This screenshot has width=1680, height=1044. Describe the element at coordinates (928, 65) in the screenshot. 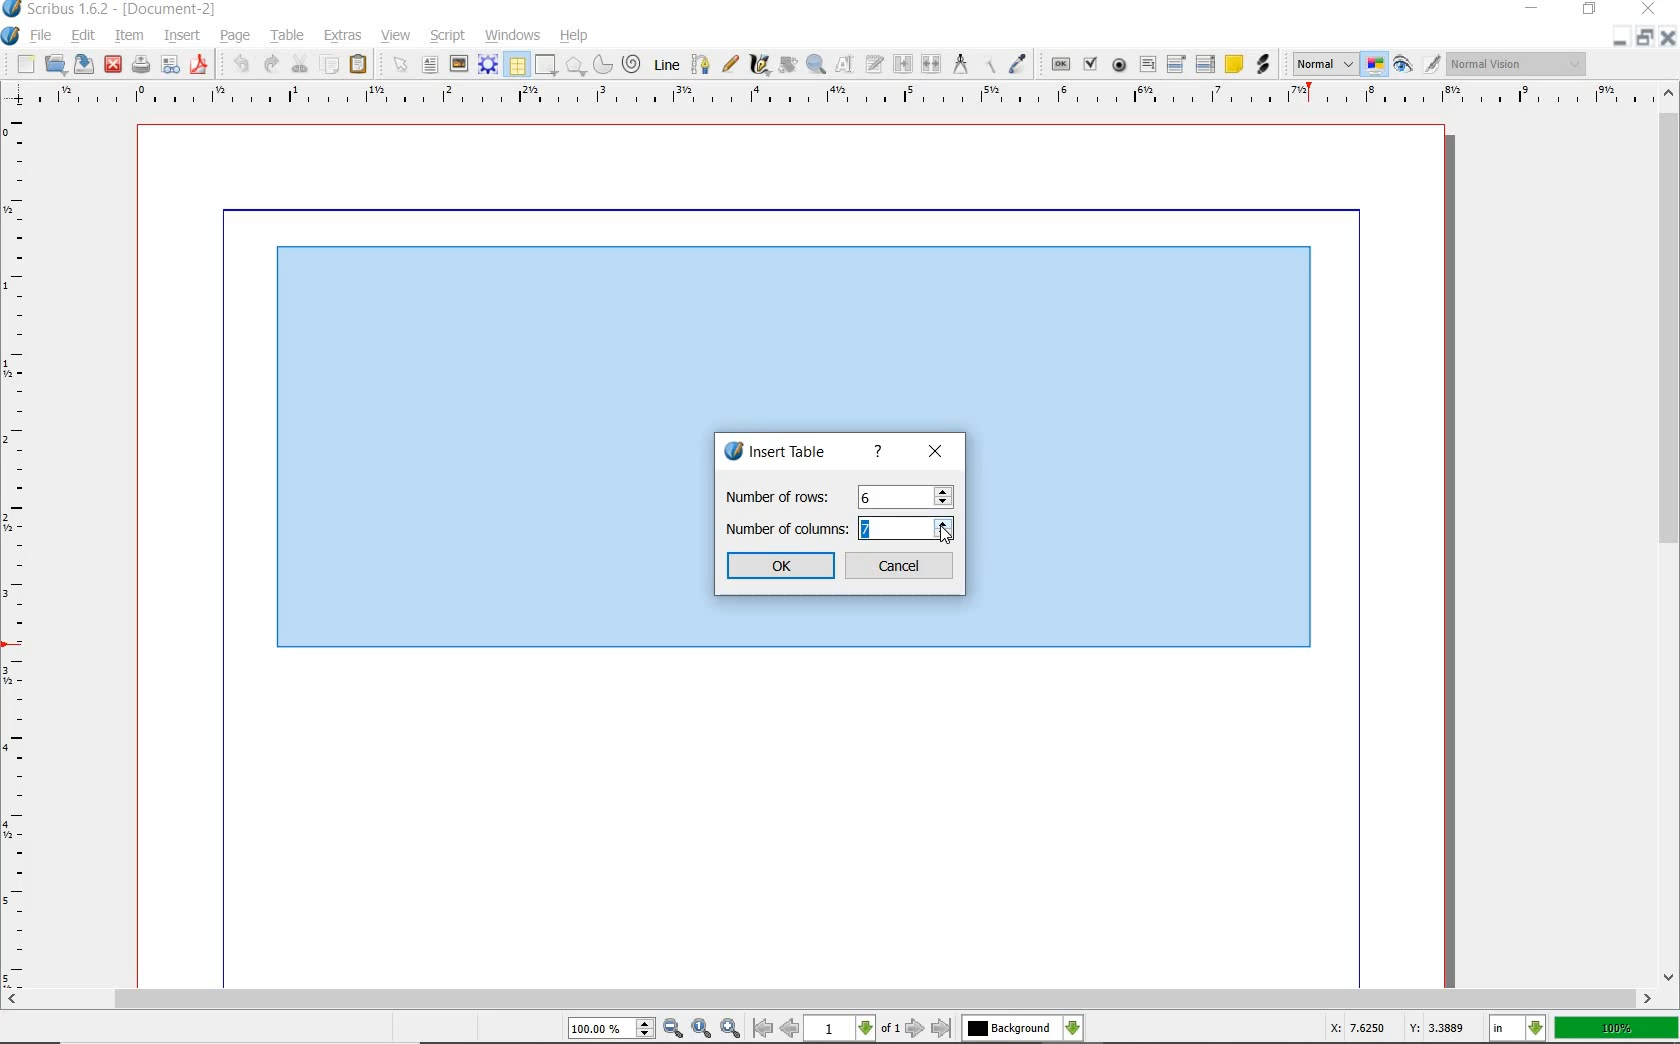

I see `unlink text frame` at that location.